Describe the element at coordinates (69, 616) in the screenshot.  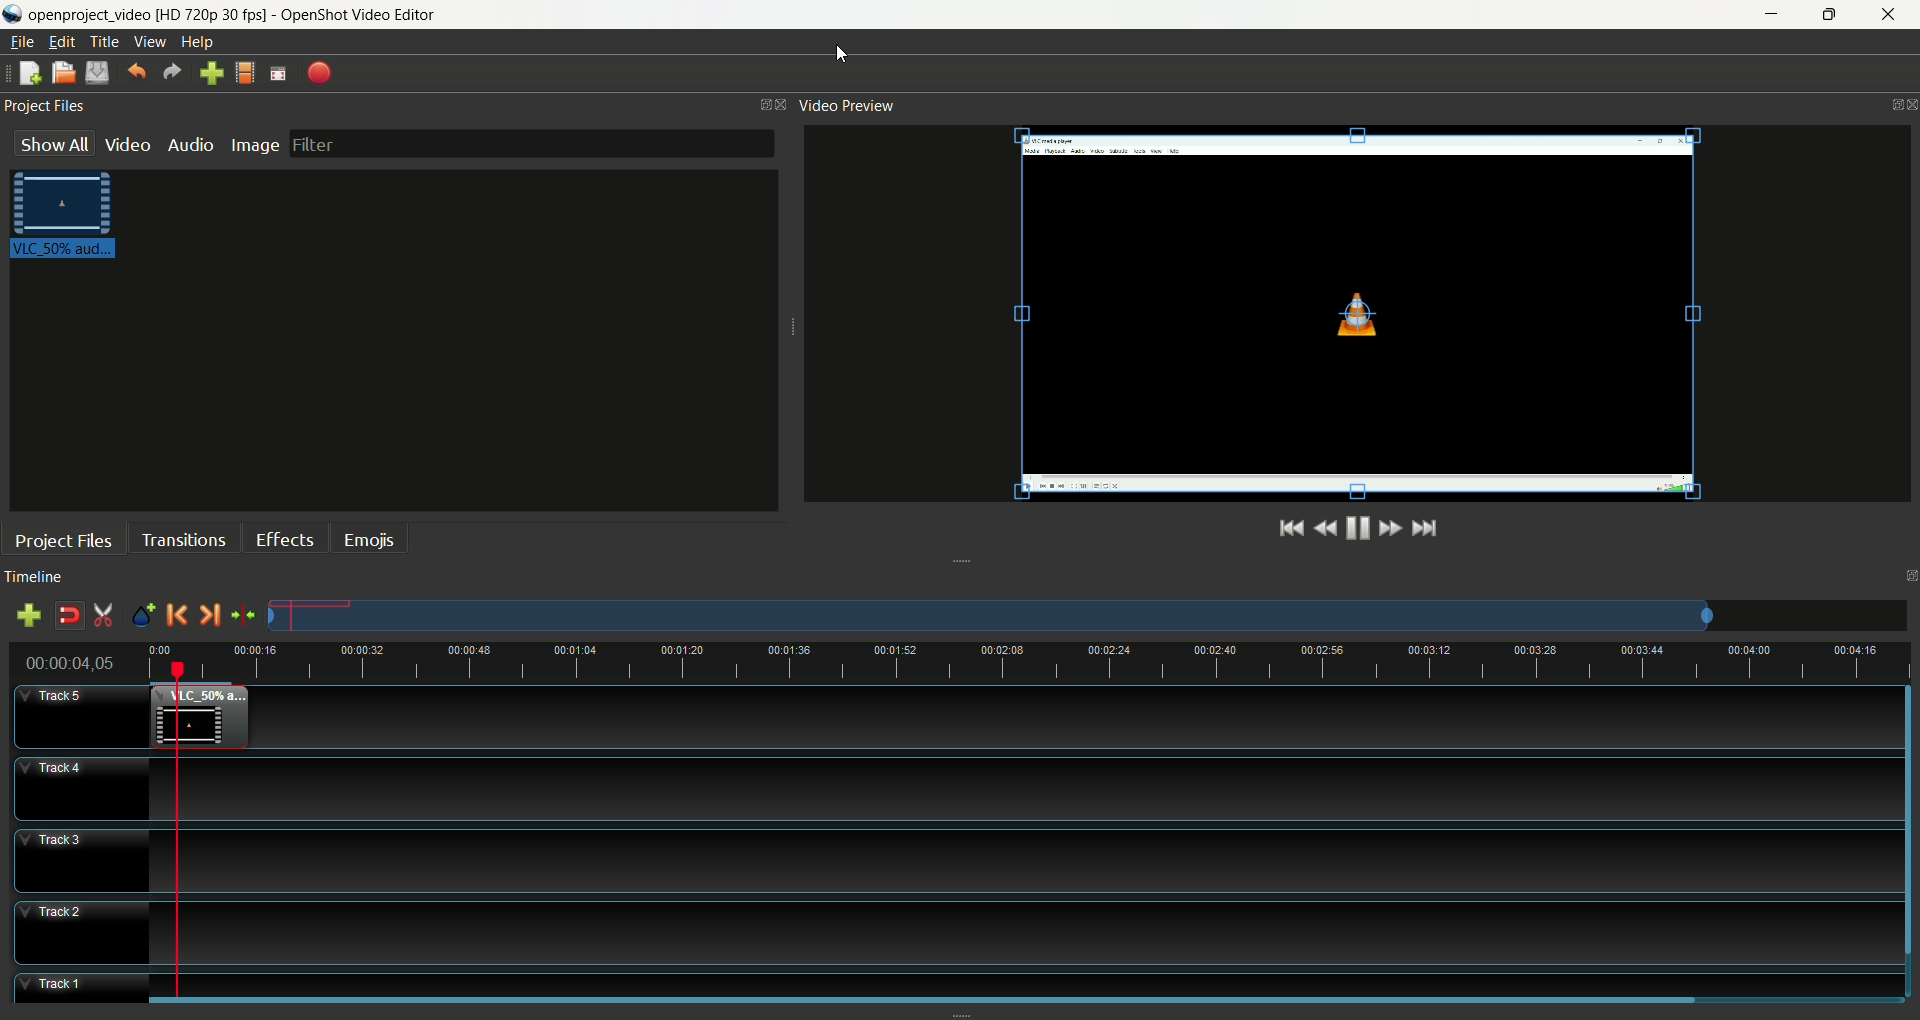
I see `disable snapping` at that location.